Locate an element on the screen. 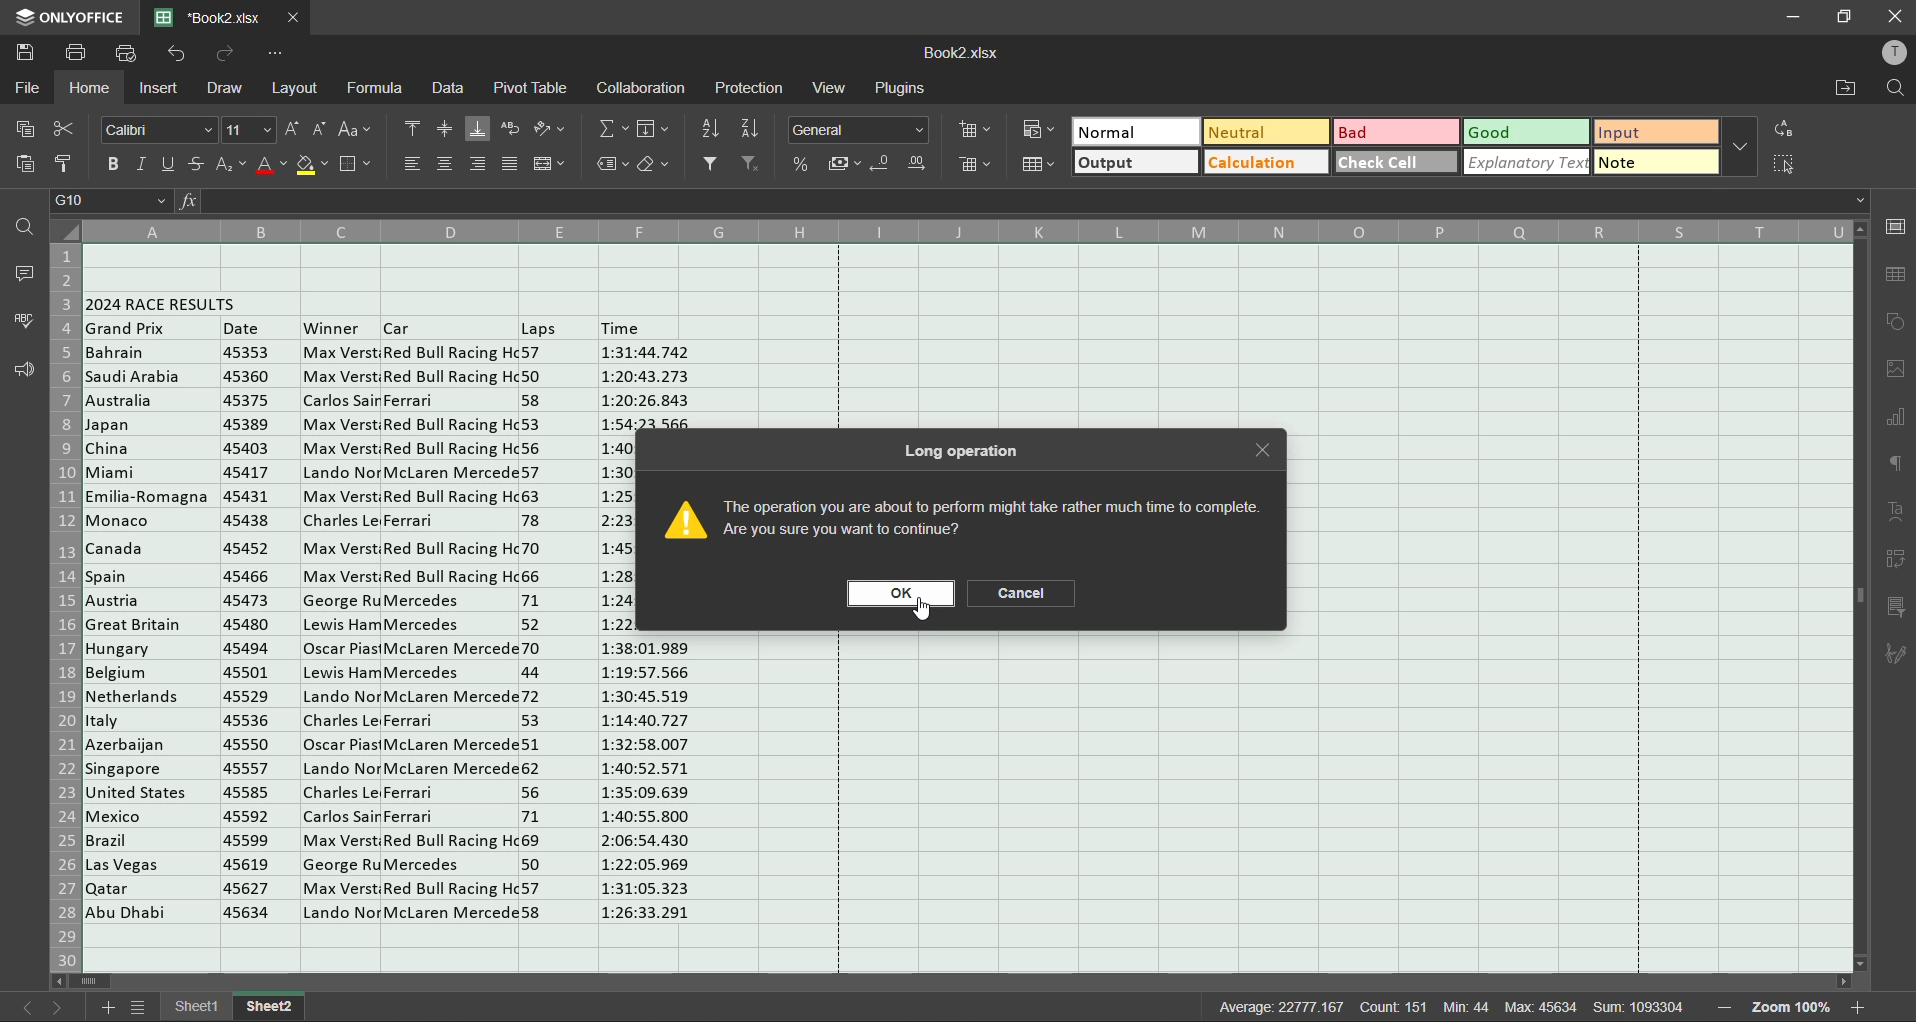  Time is located at coordinates (645, 388).